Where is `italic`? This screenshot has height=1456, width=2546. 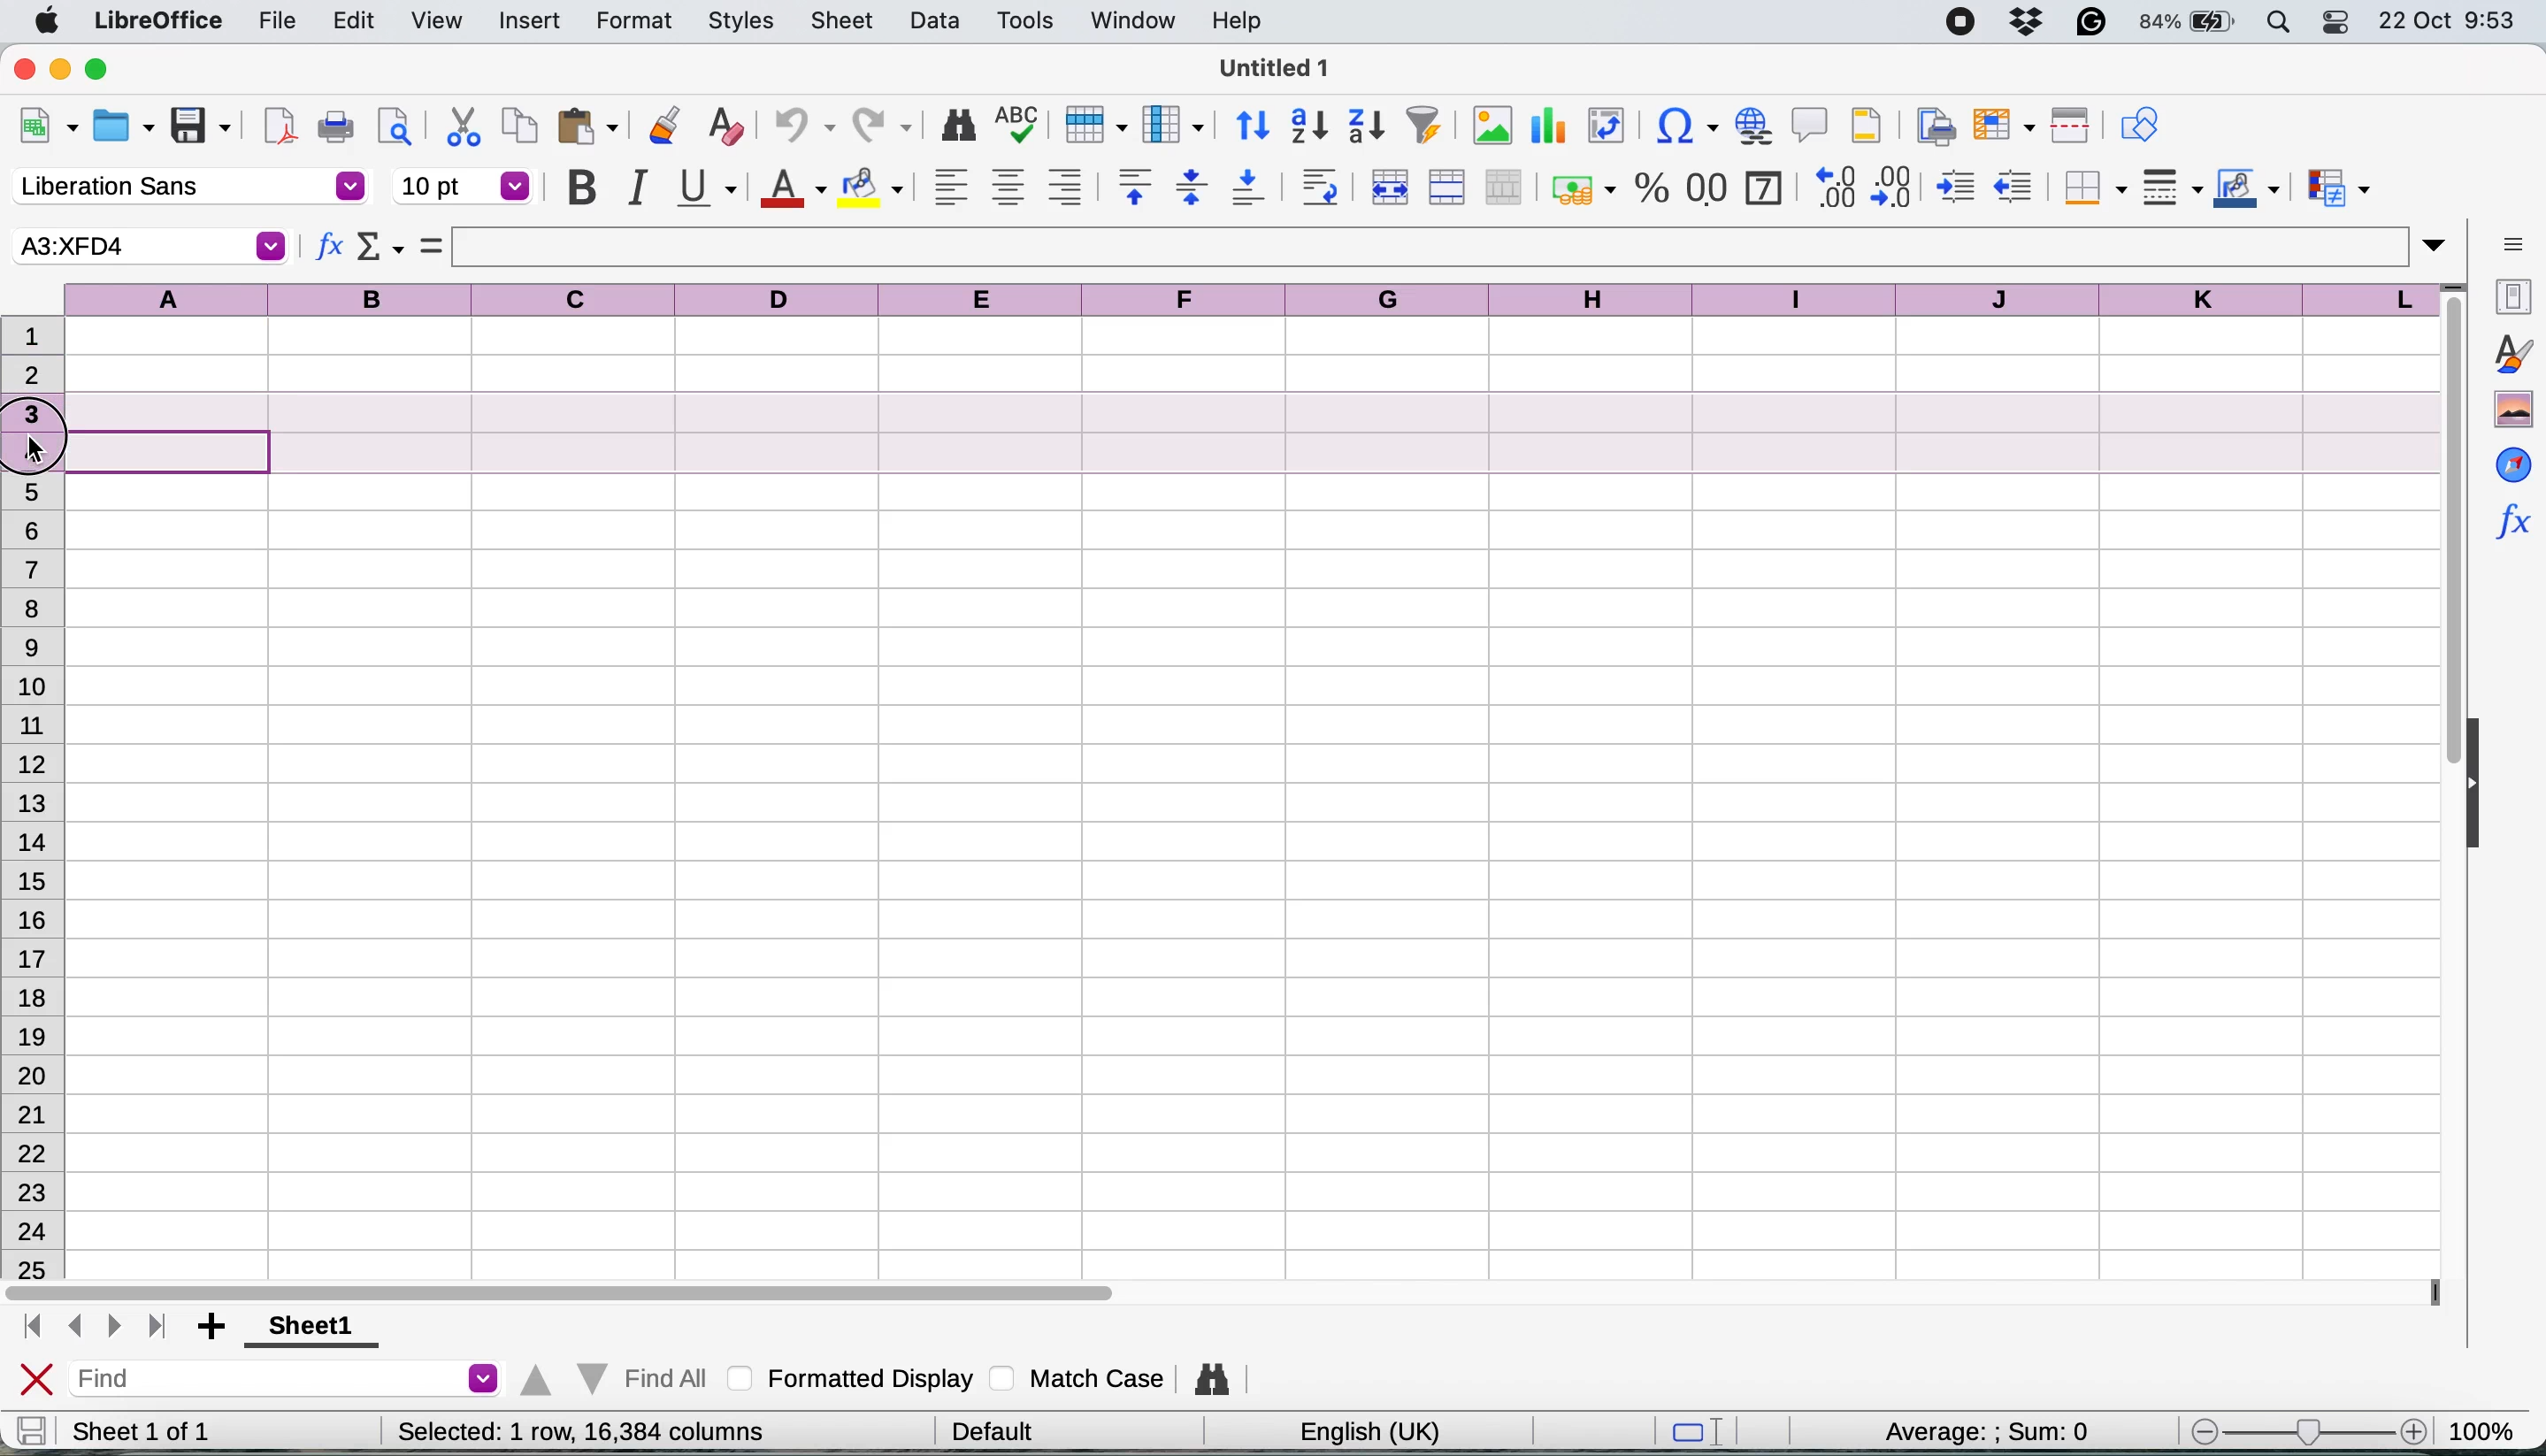
italic is located at coordinates (635, 187).